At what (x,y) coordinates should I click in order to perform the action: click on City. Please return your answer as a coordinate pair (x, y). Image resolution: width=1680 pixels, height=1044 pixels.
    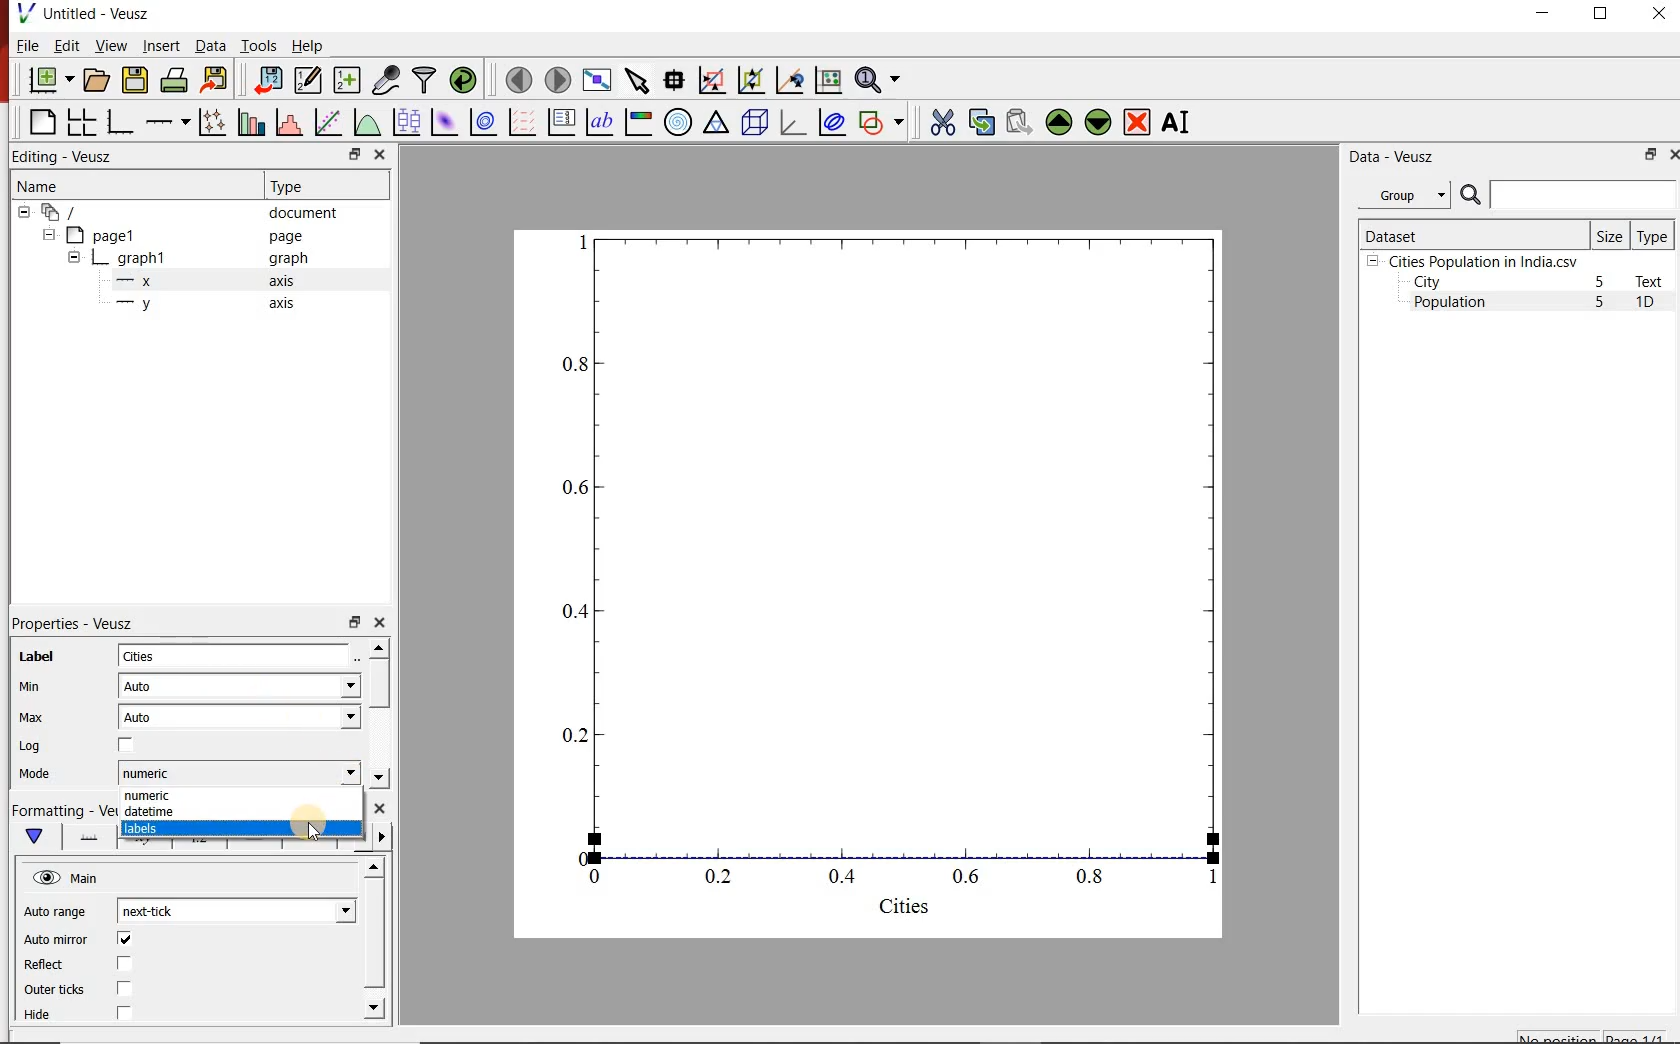
    Looking at the image, I should click on (1427, 282).